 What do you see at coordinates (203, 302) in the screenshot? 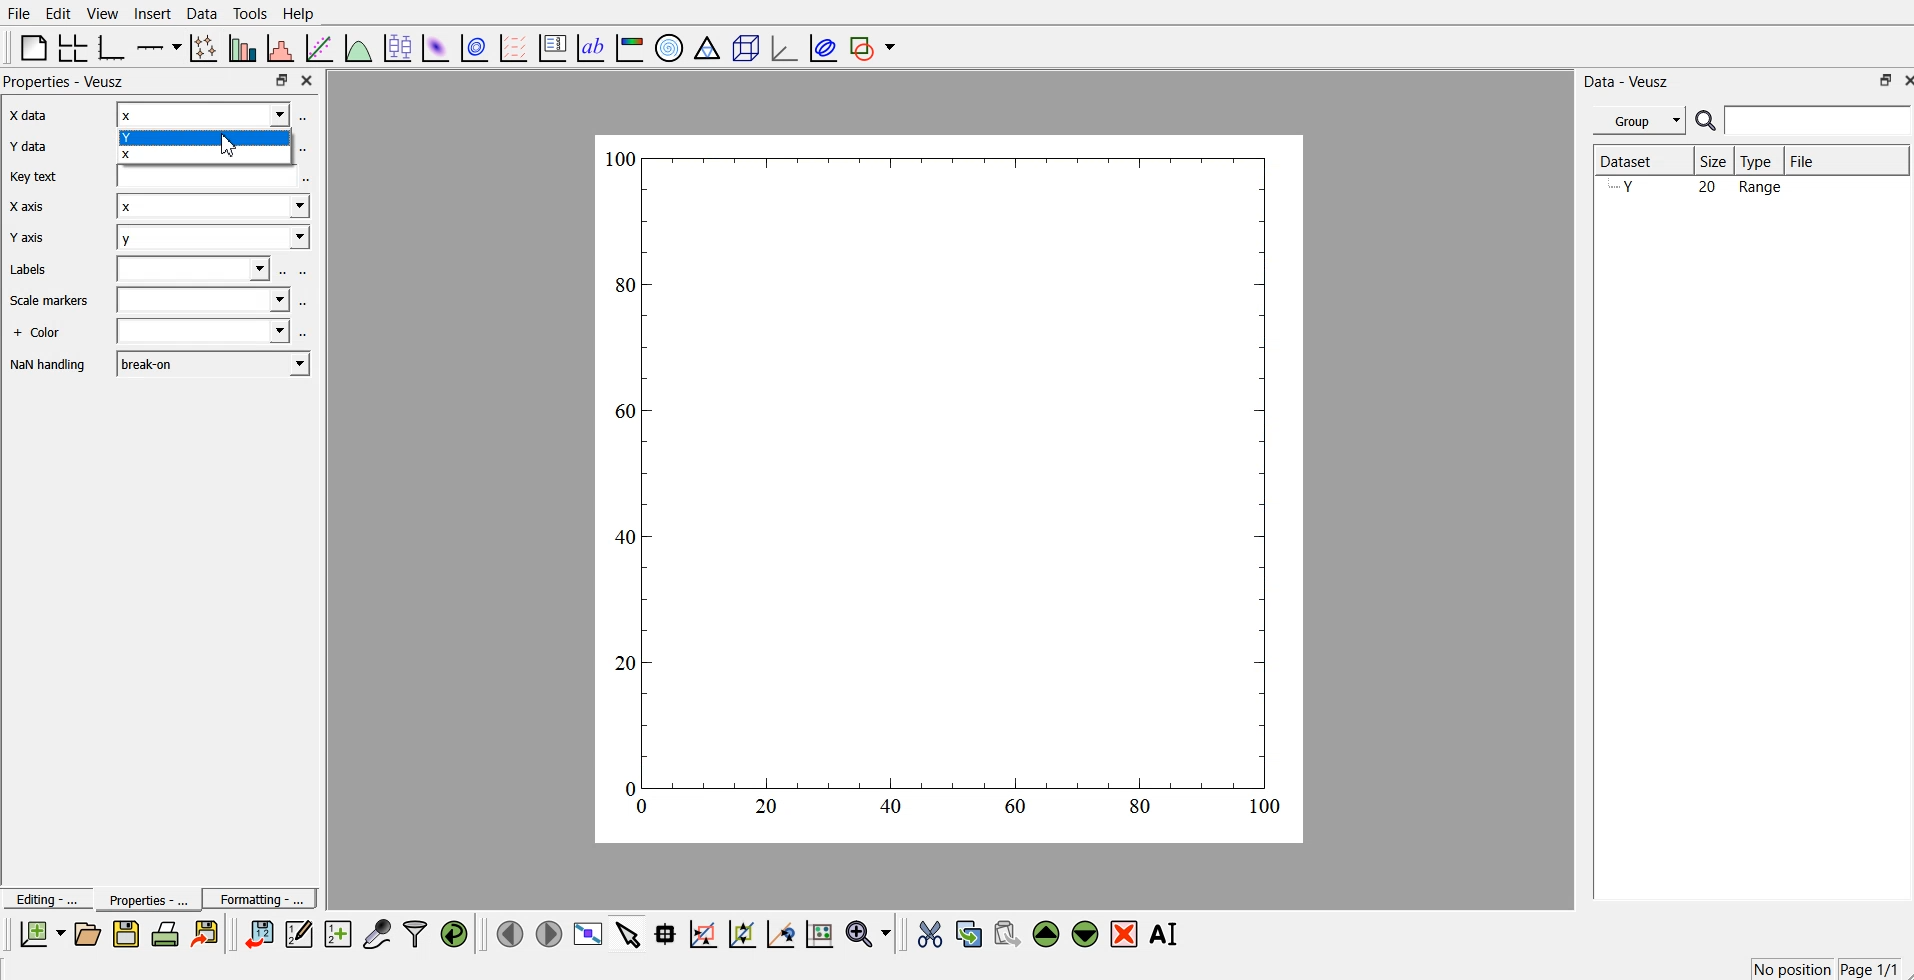
I see `field` at bounding box center [203, 302].